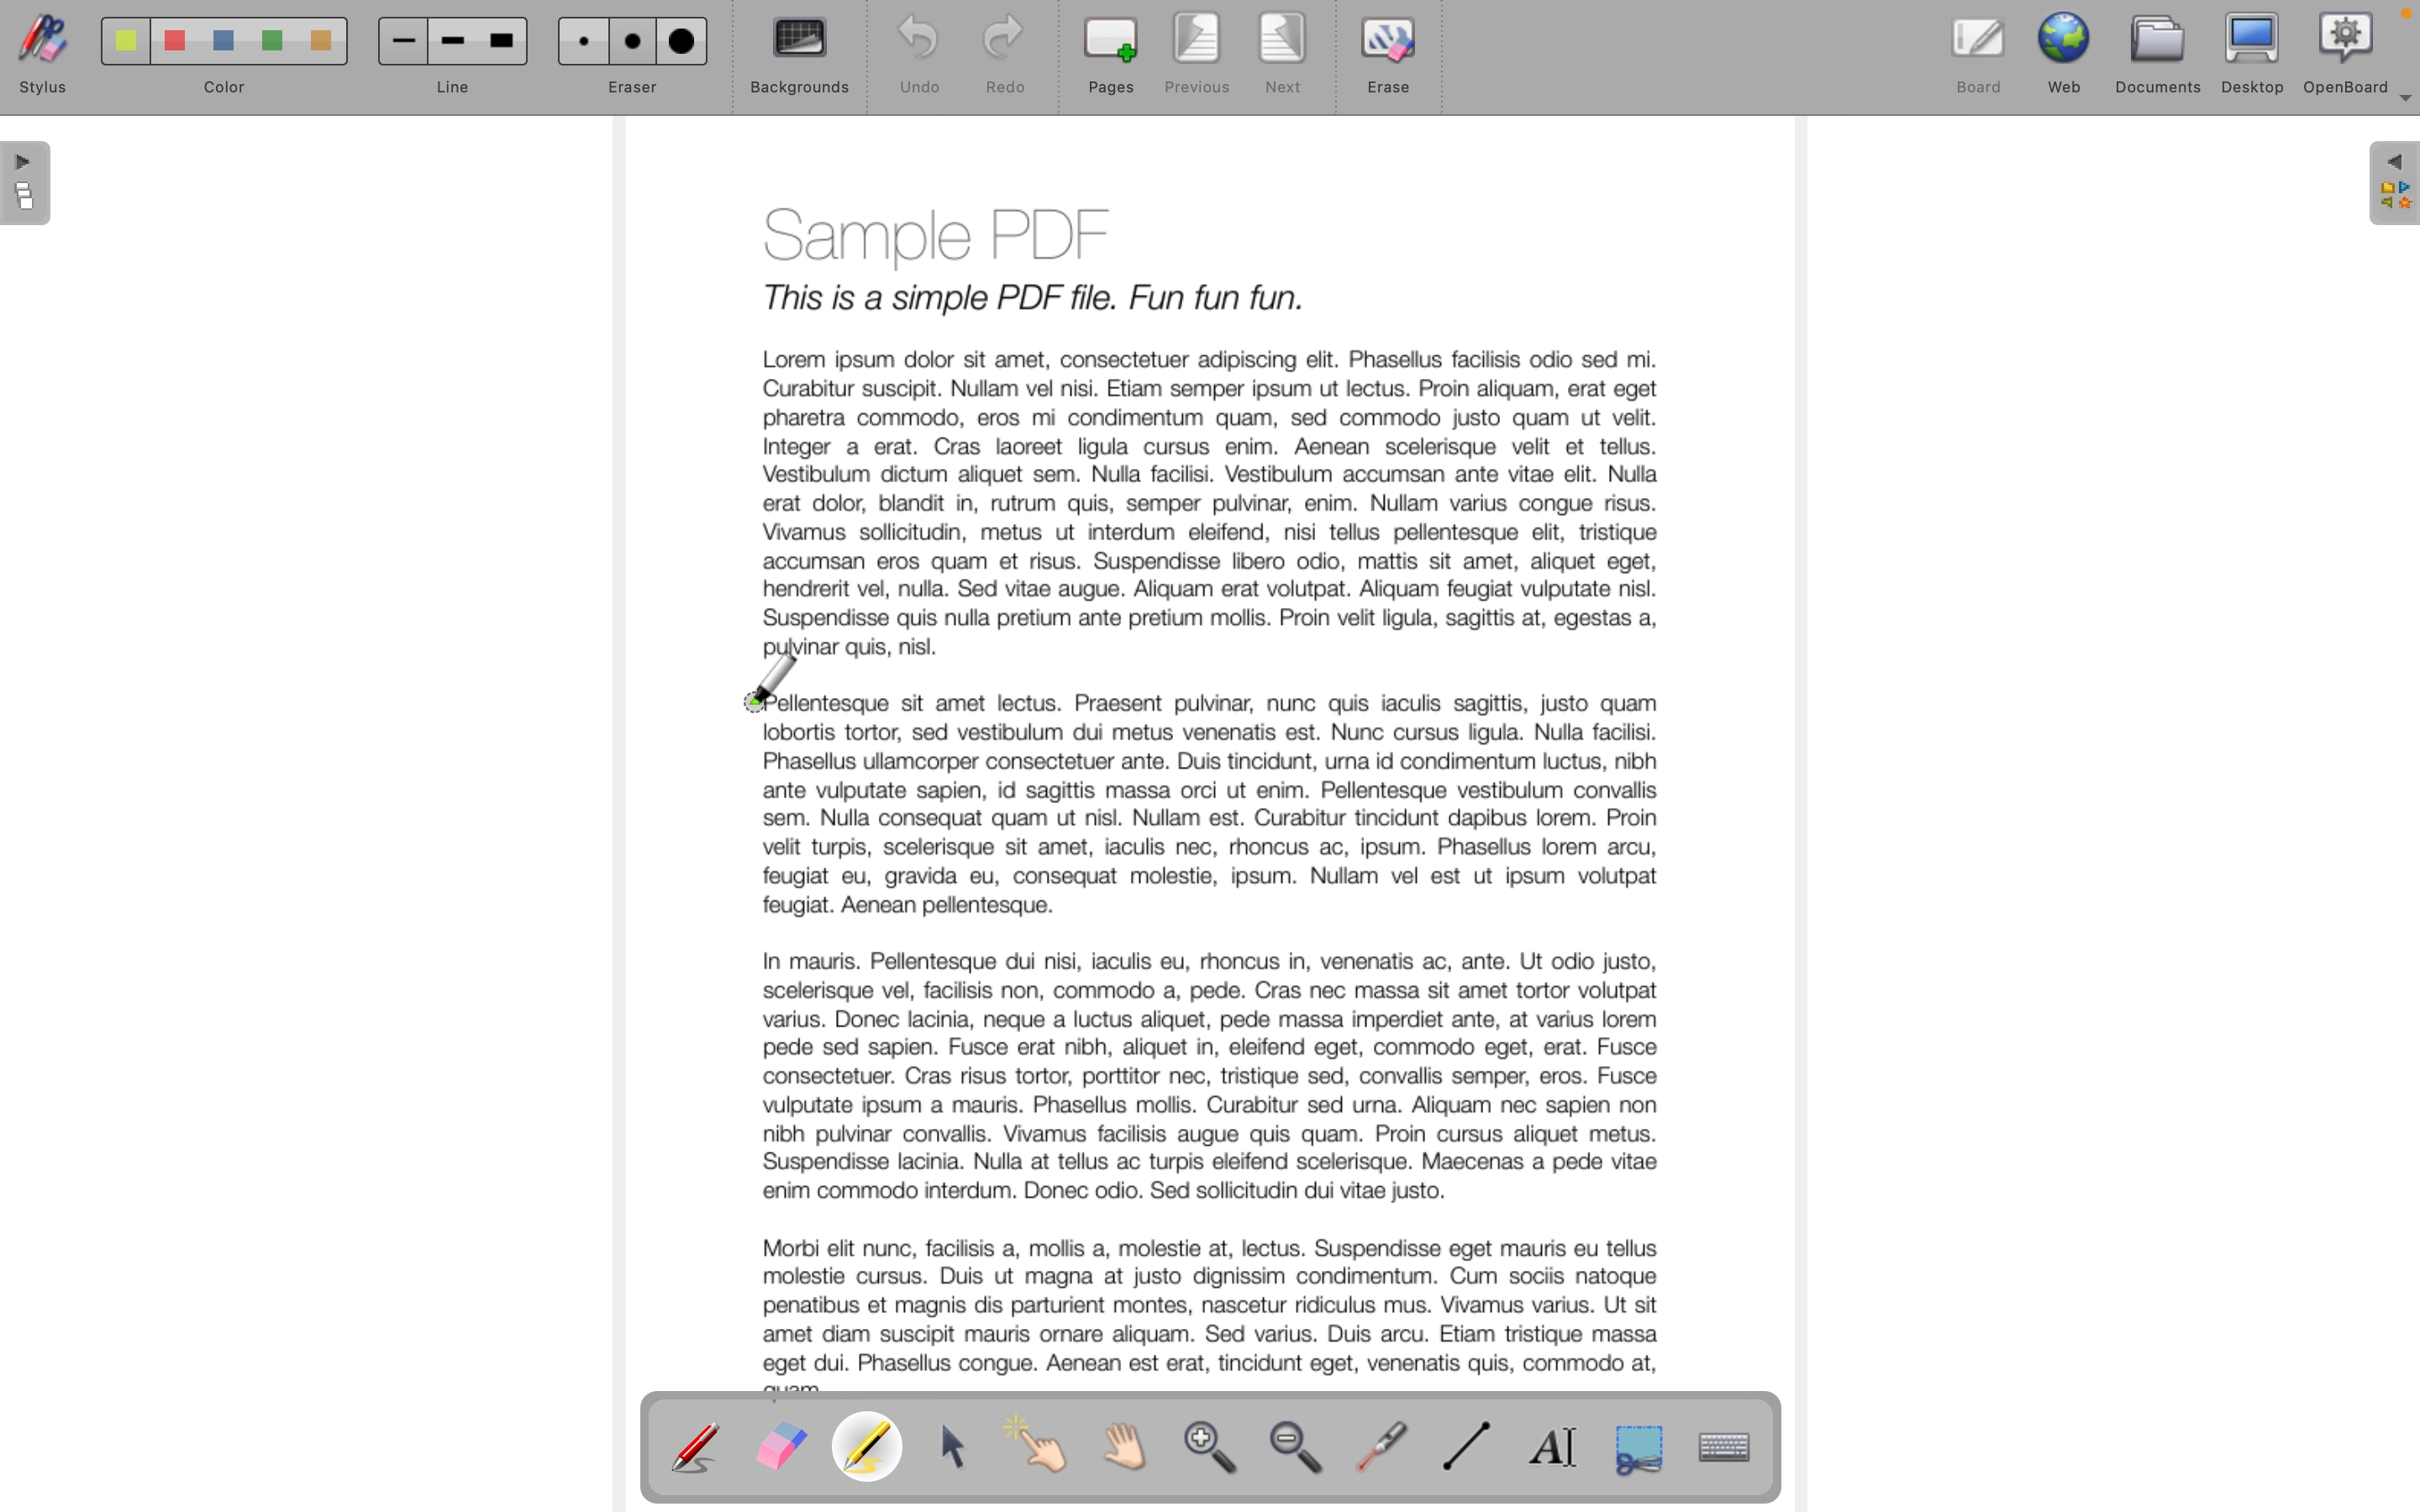  Describe the element at coordinates (800, 57) in the screenshot. I see `backgrounds` at that location.